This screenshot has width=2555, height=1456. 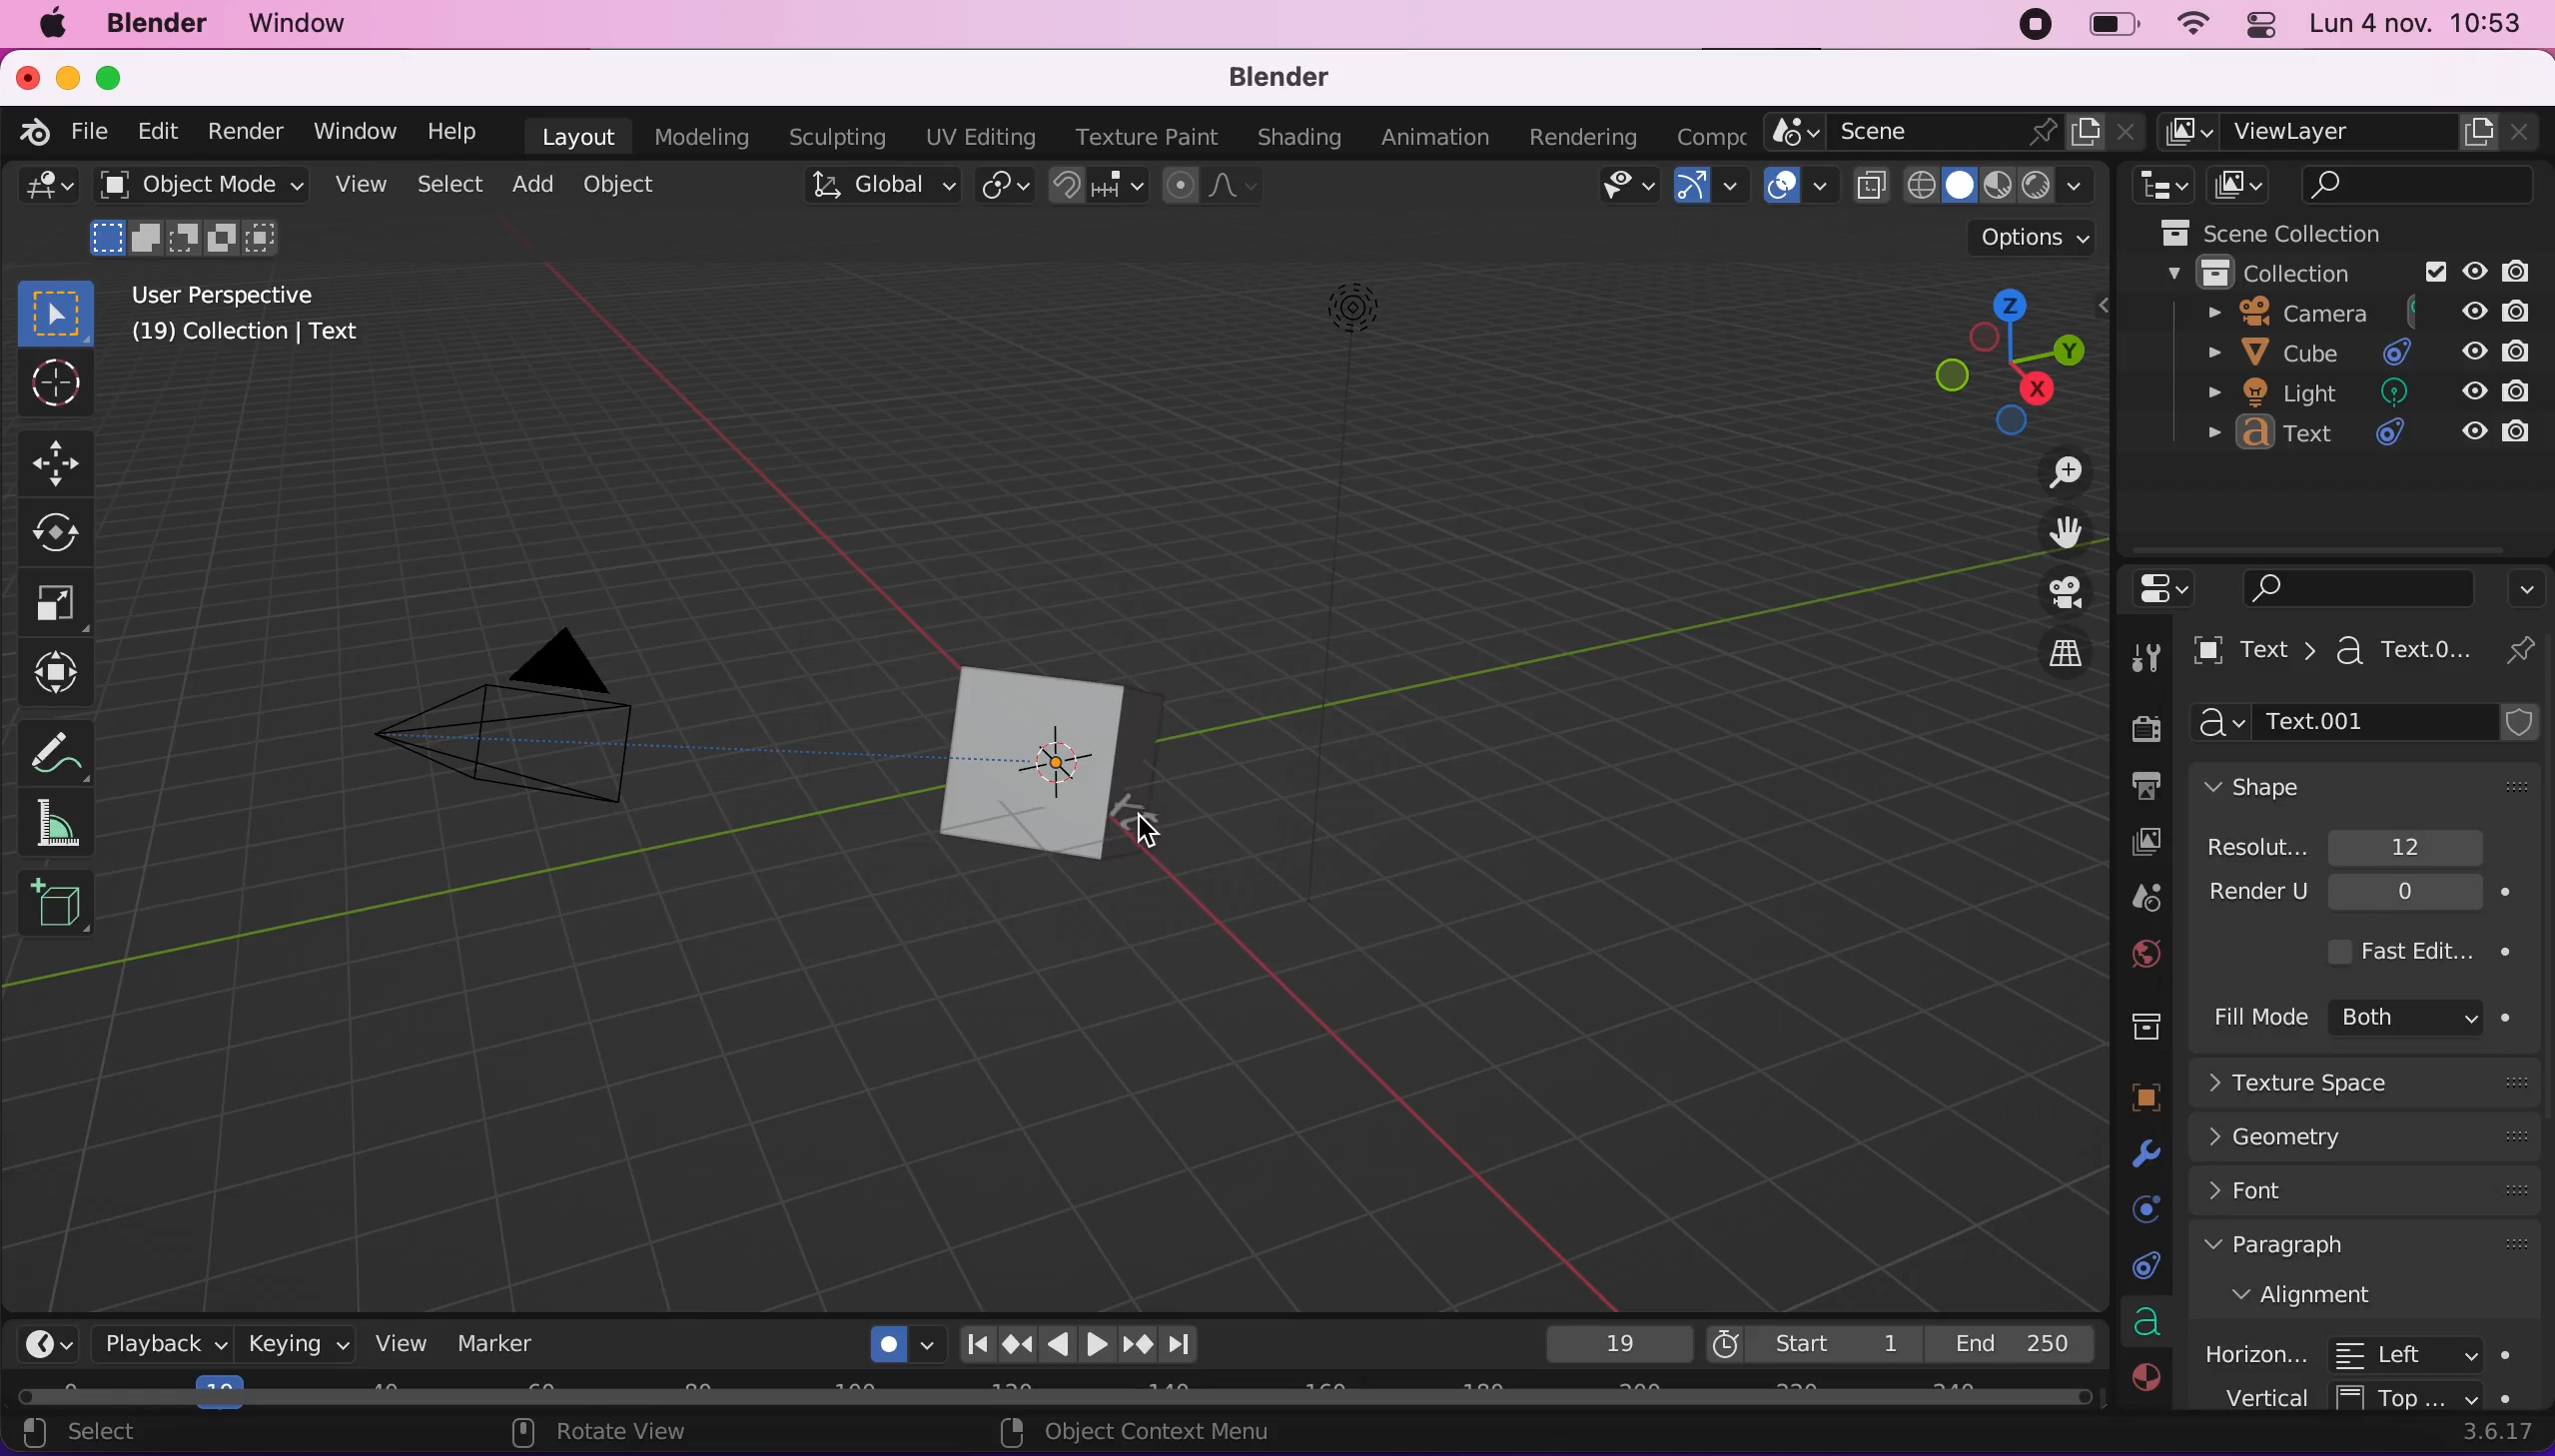 I want to click on composting, so click(x=1705, y=133).